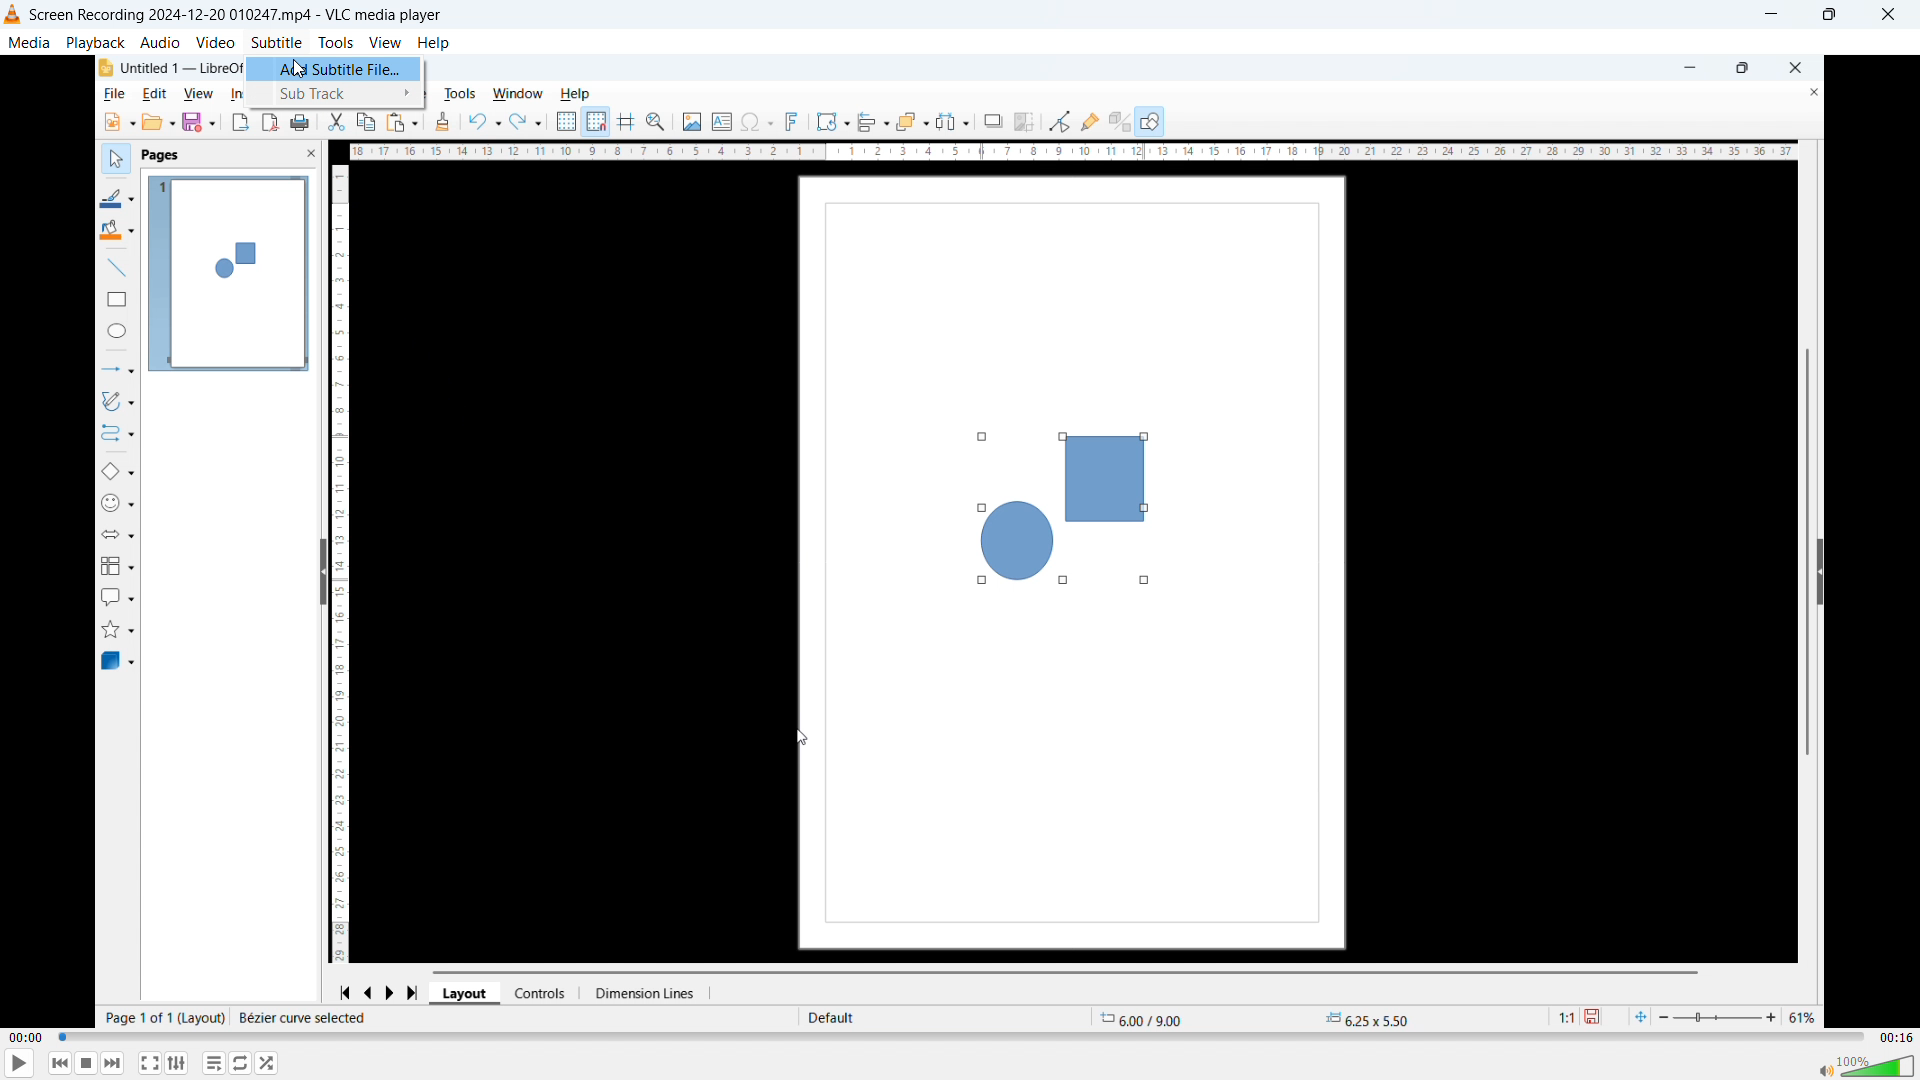 The width and height of the screenshot is (1920, 1080). I want to click on block arrow, so click(124, 535).